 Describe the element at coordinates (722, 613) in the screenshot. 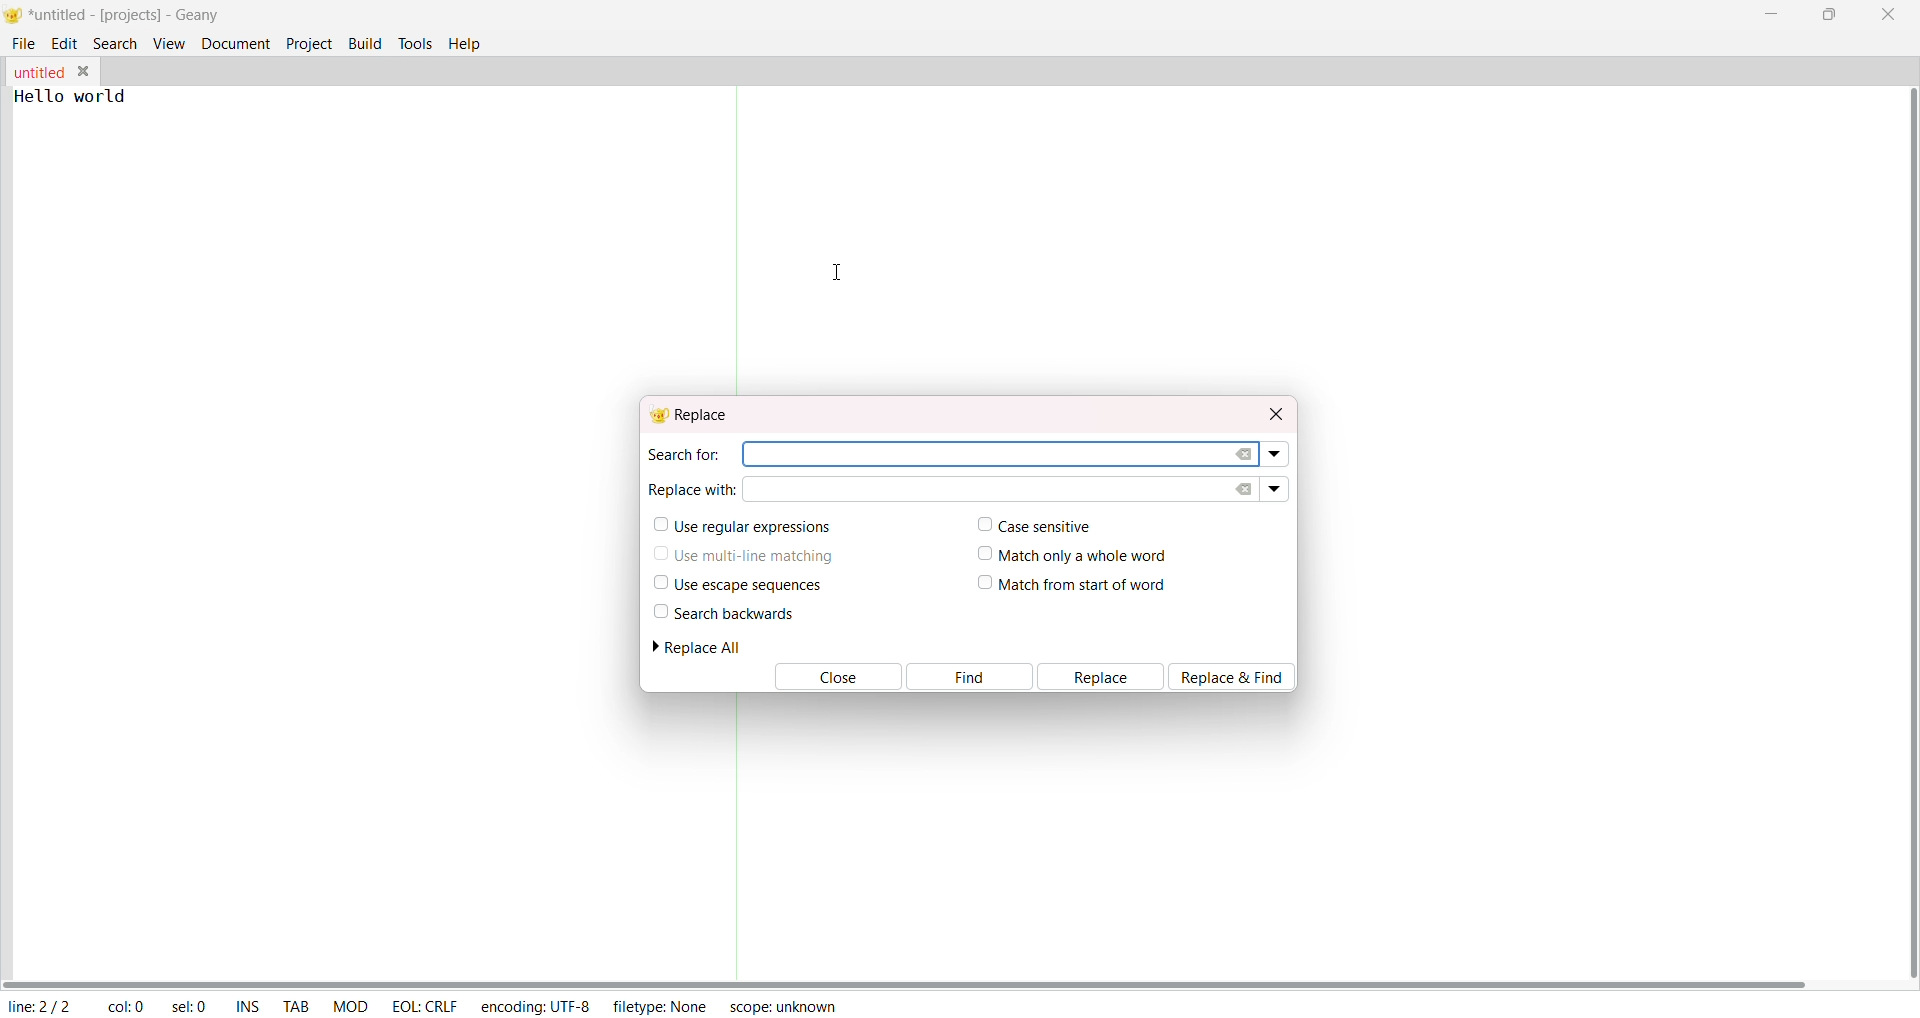

I see `search backwards` at that location.